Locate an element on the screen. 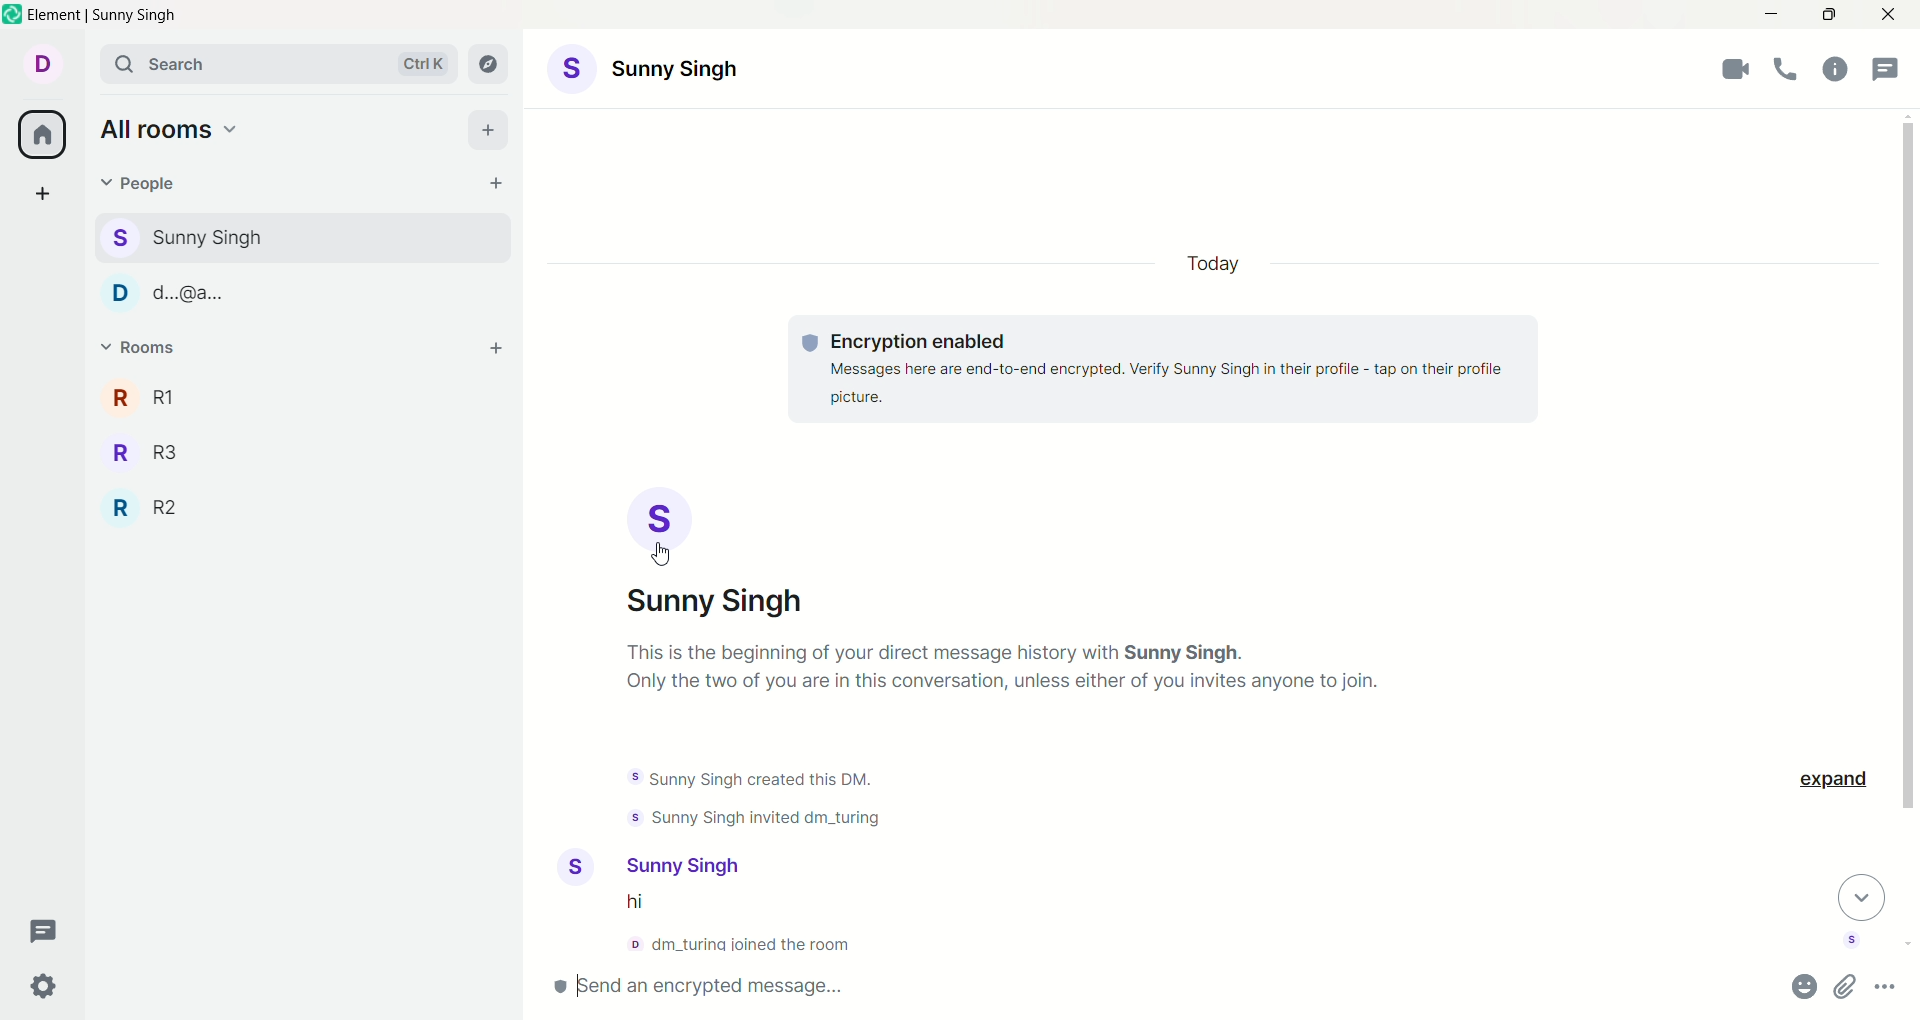  Emoji is located at coordinates (1805, 987).